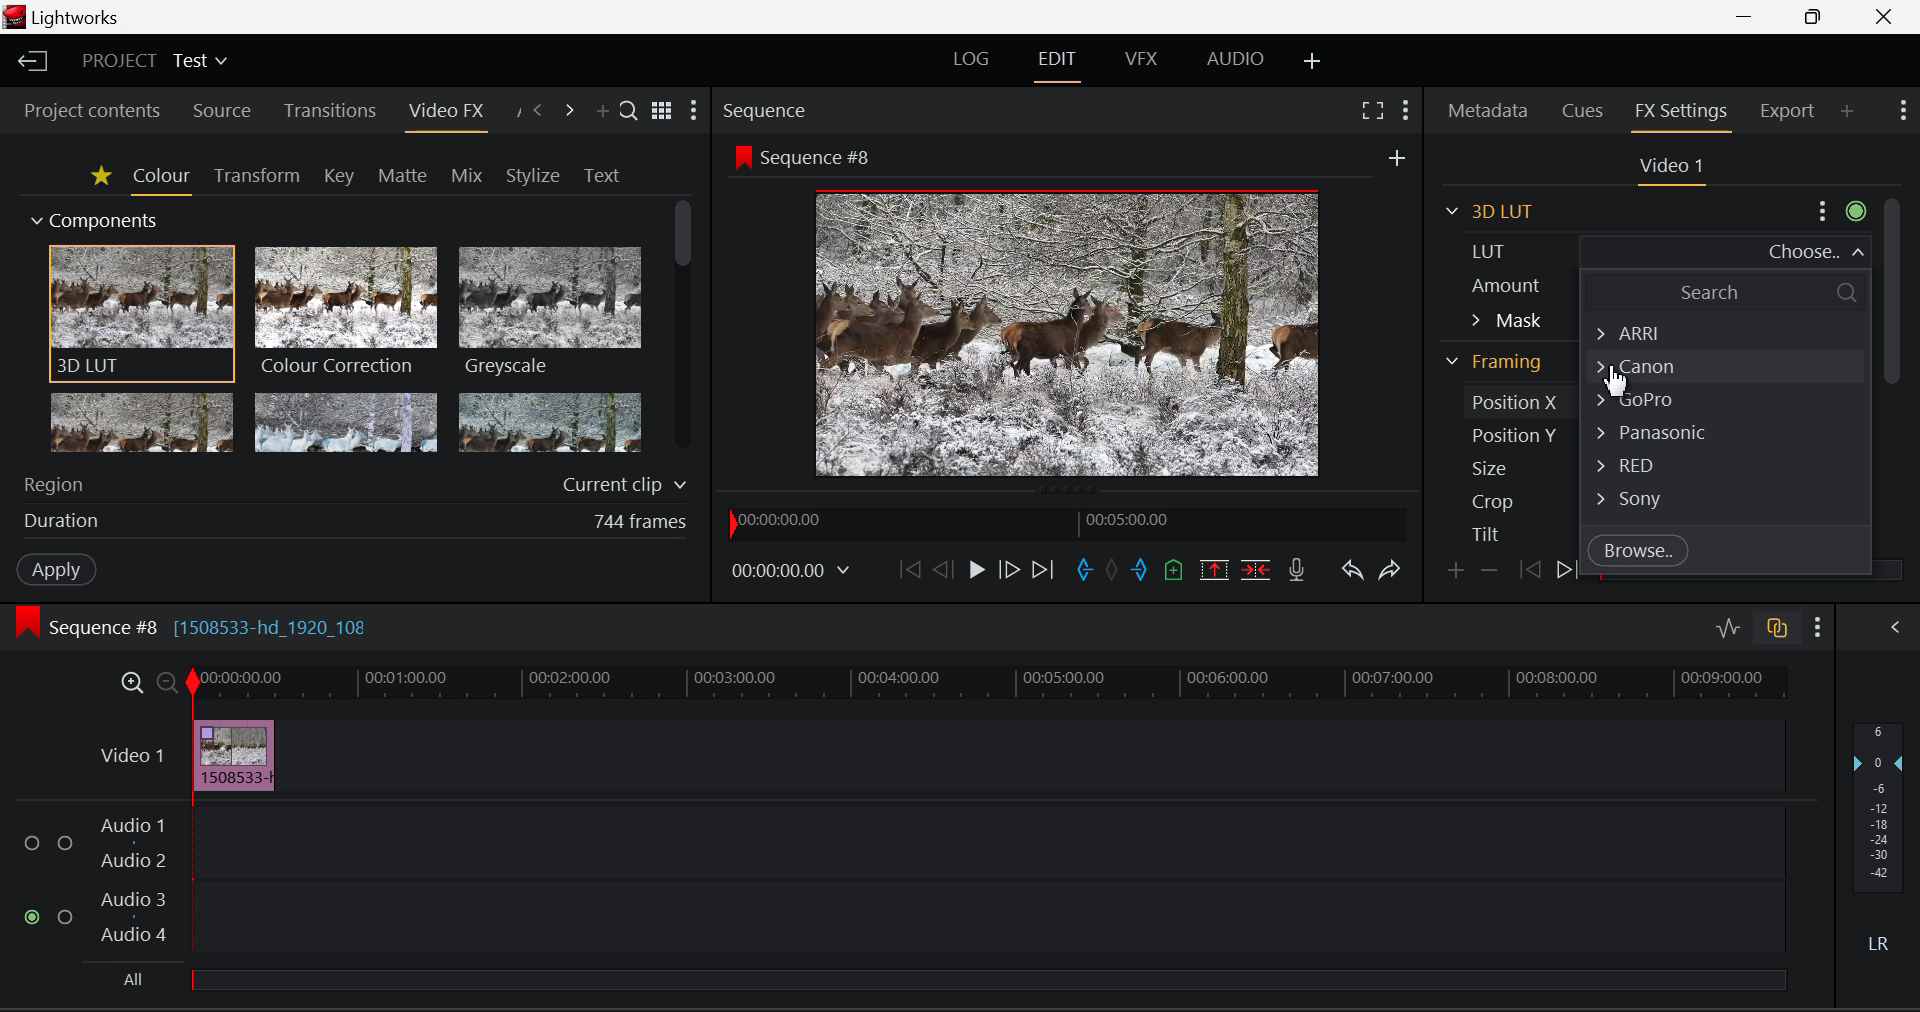 Image resolution: width=1920 pixels, height=1012 pixels. I want to click on Crop, so click(1493, 502).